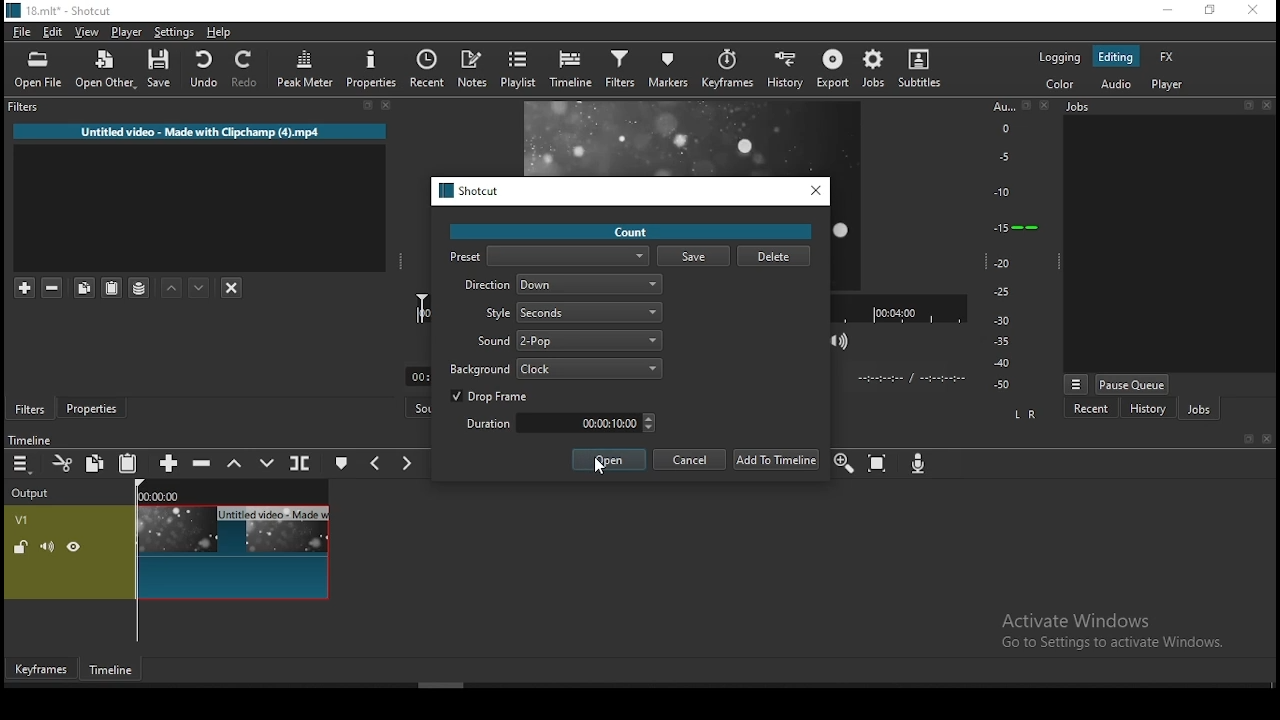 Image resolution: width=1280 pixels, height=720 pixels. I want to click on toggle grid display on player, so click(799, 344).